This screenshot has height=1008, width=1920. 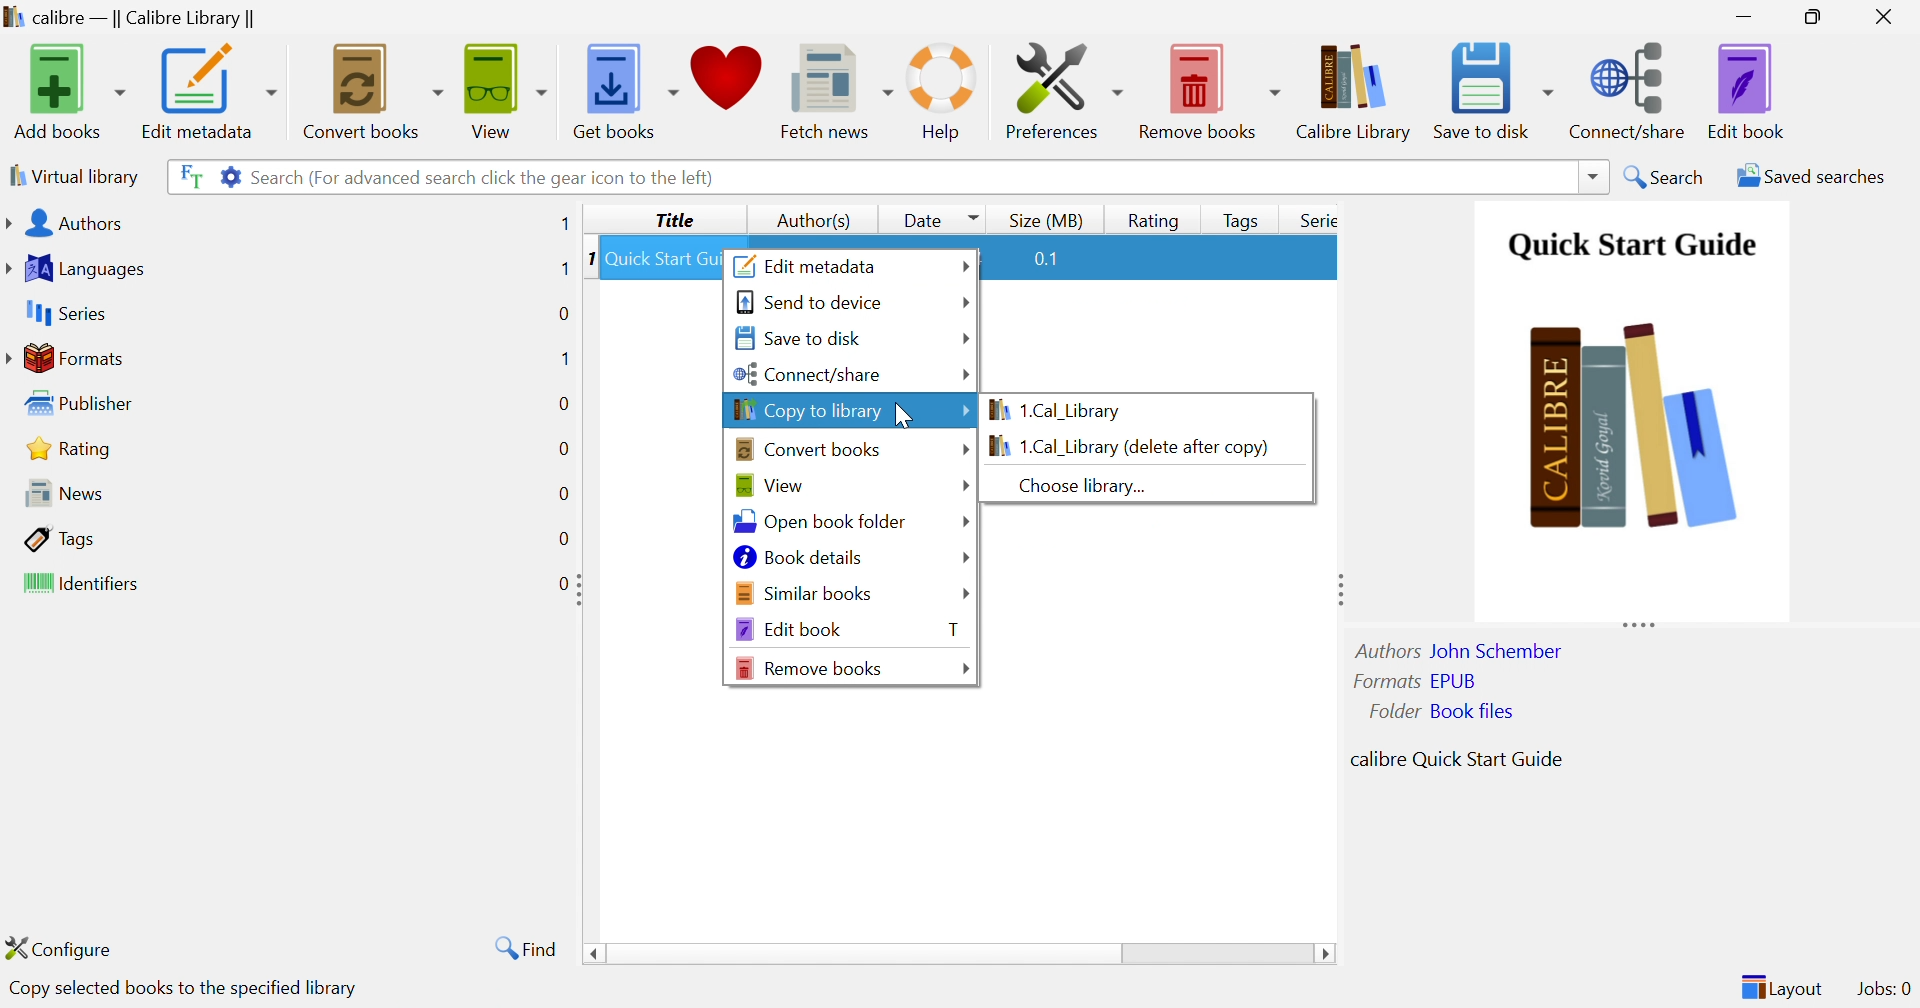 What do you see at coordinates (567, 535) in the screenshot?
I see `0` at bounding box center [567, 535].